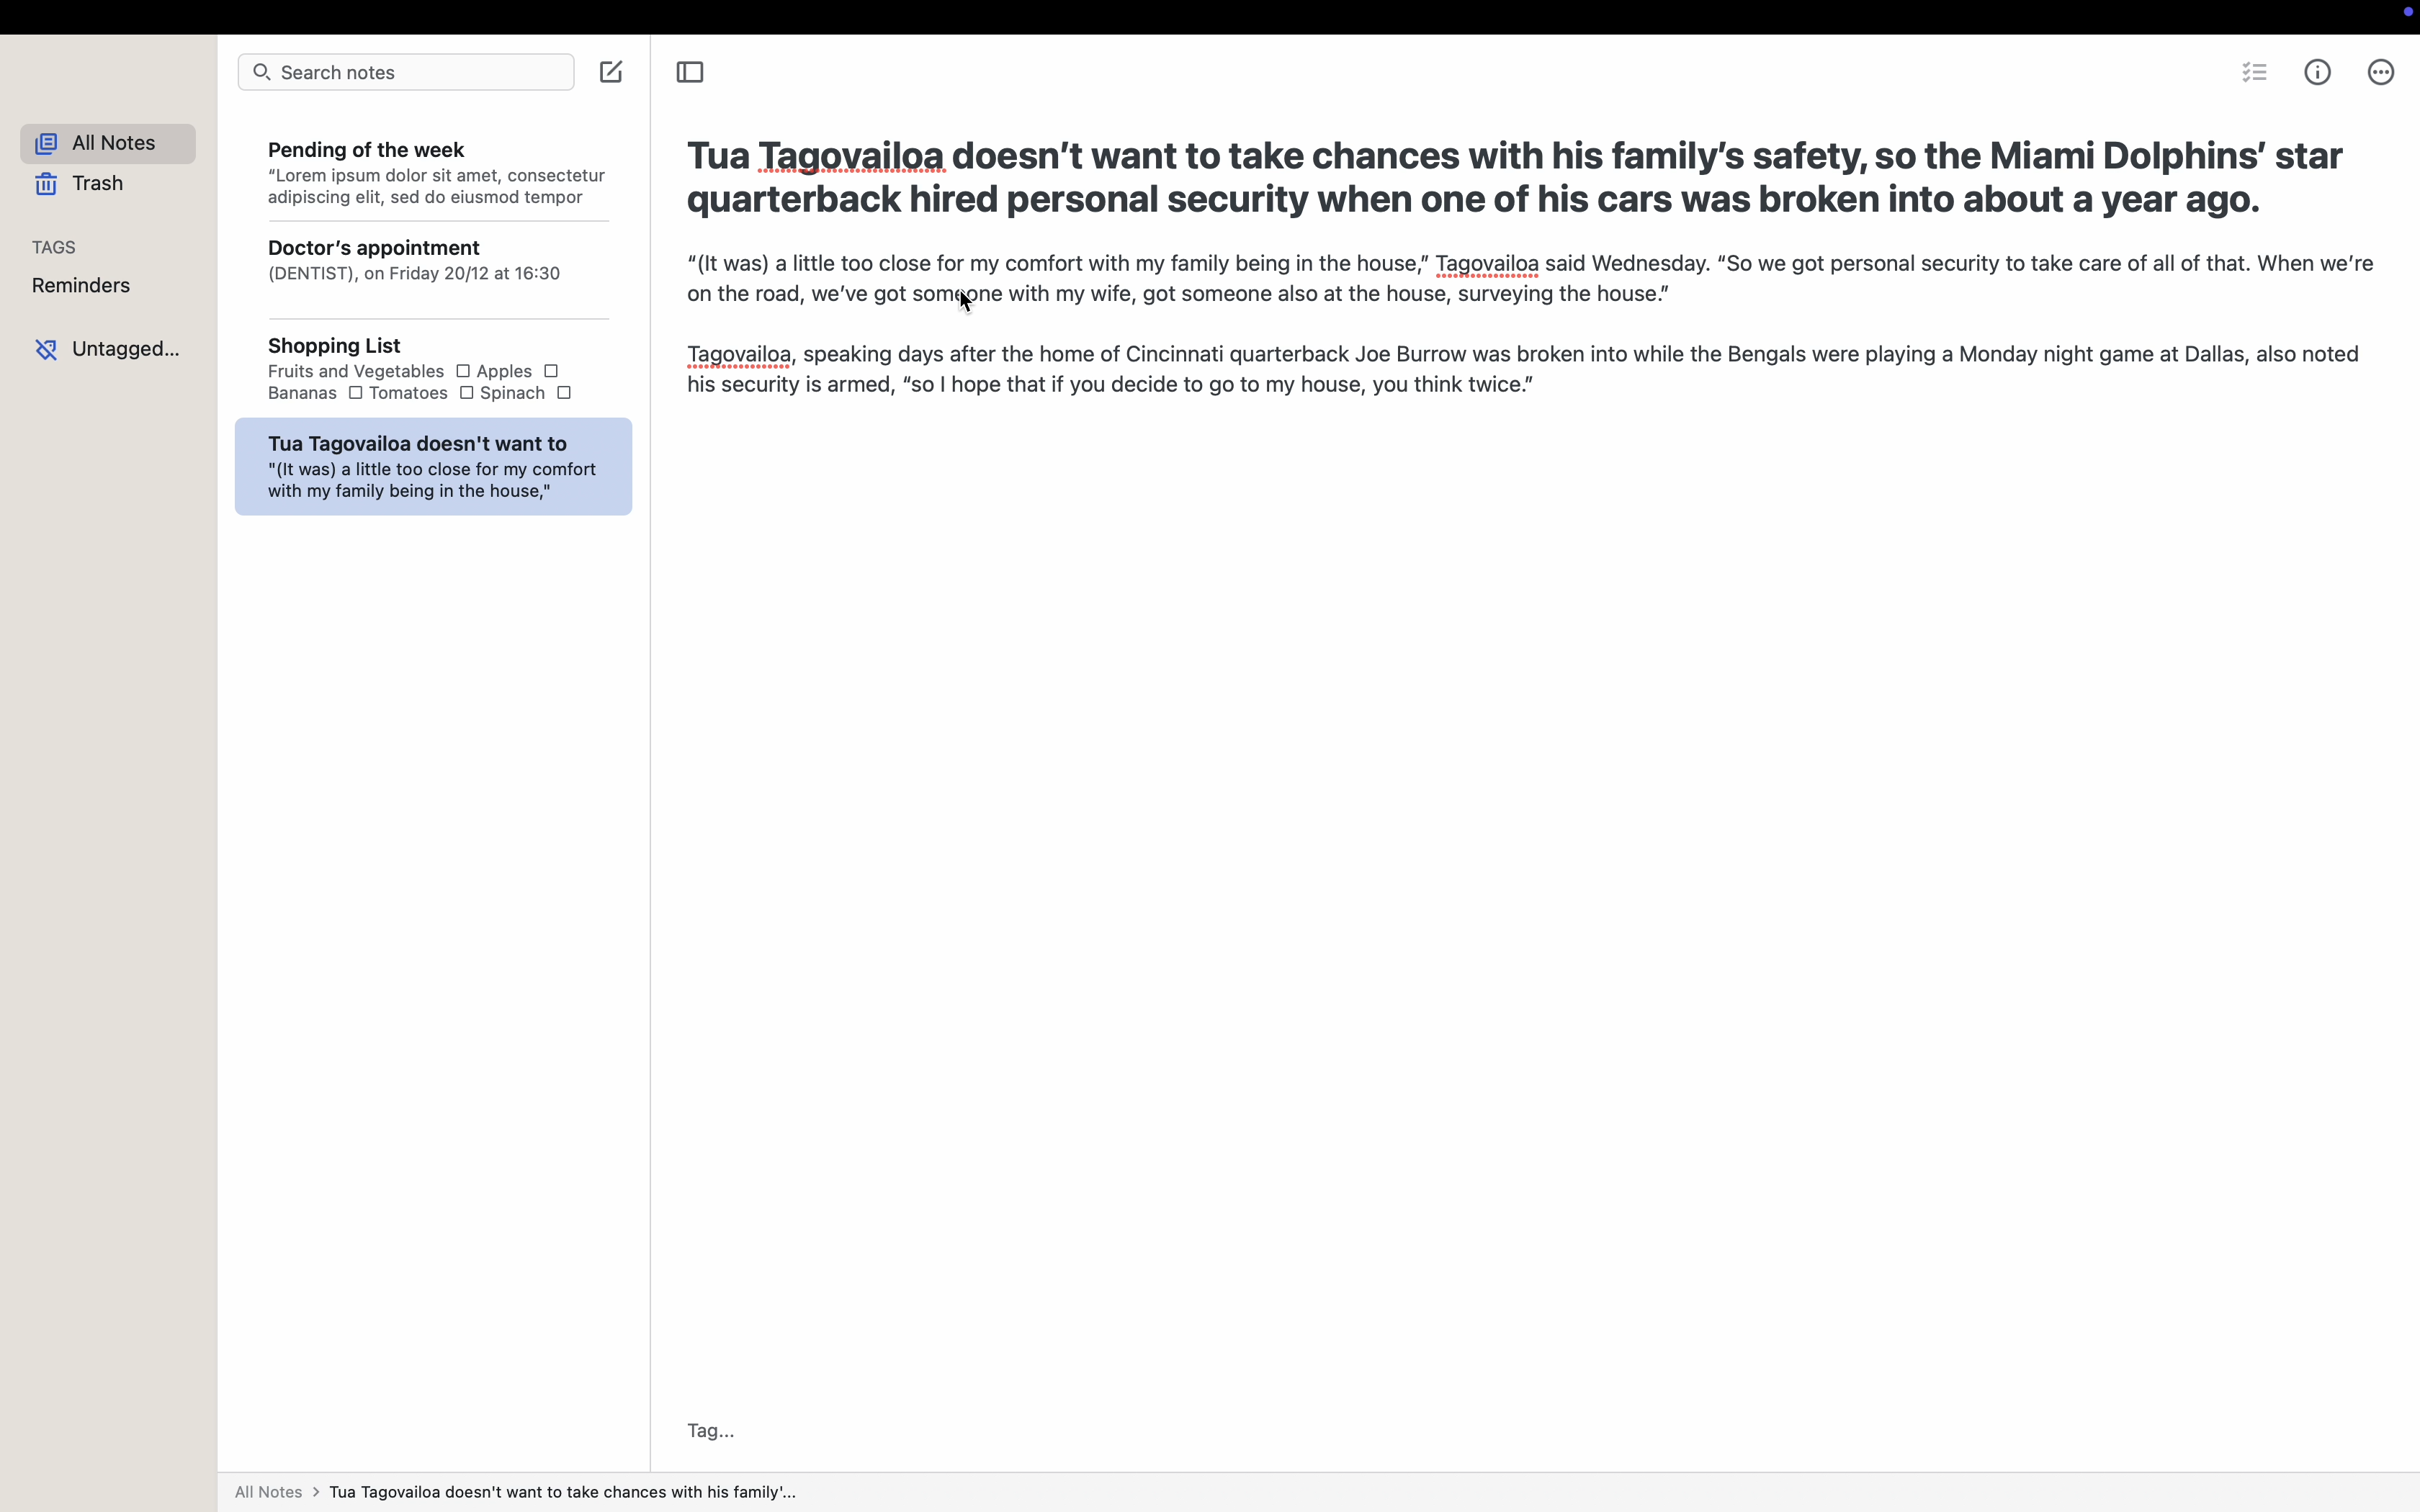 The image size is (2420, 1512). What do you see at coordinates (711, 1423) in the screenshot?
I see `tag` at bounding box center [711, 1423].